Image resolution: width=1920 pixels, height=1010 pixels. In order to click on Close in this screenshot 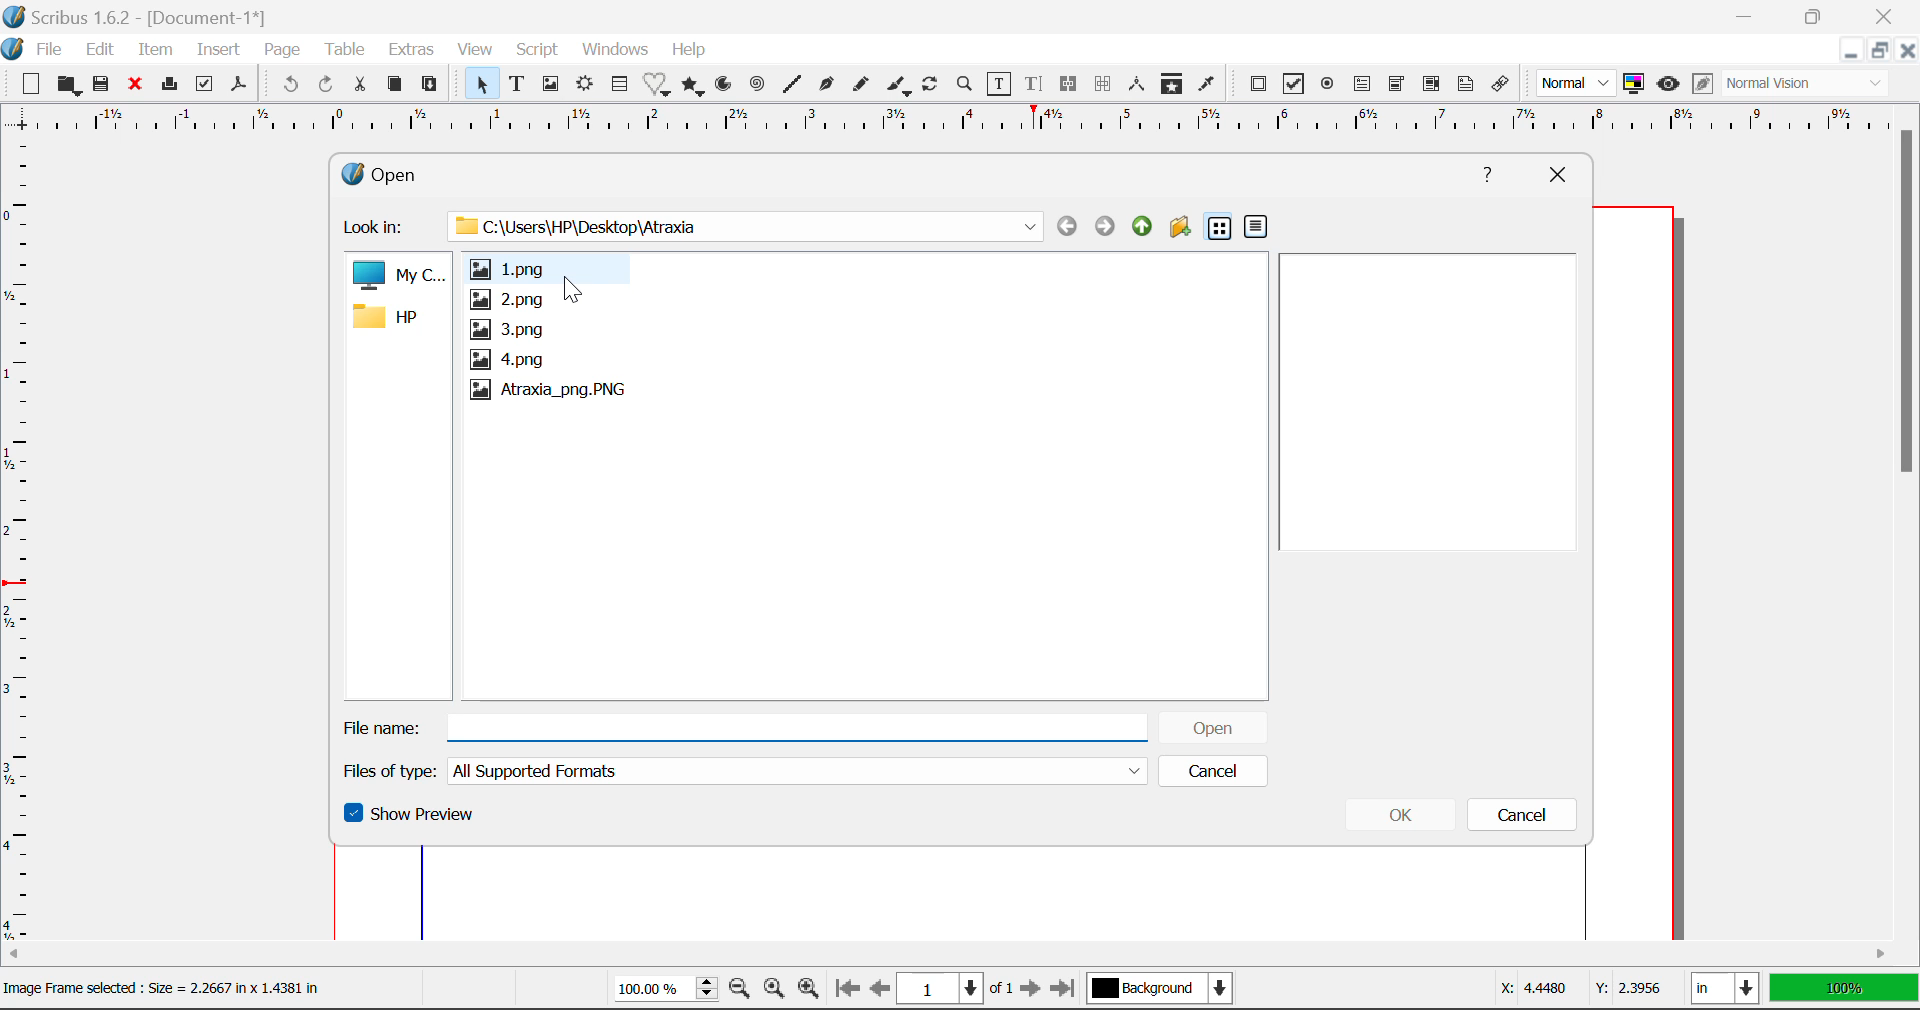, I will do `click(139, 87)`.